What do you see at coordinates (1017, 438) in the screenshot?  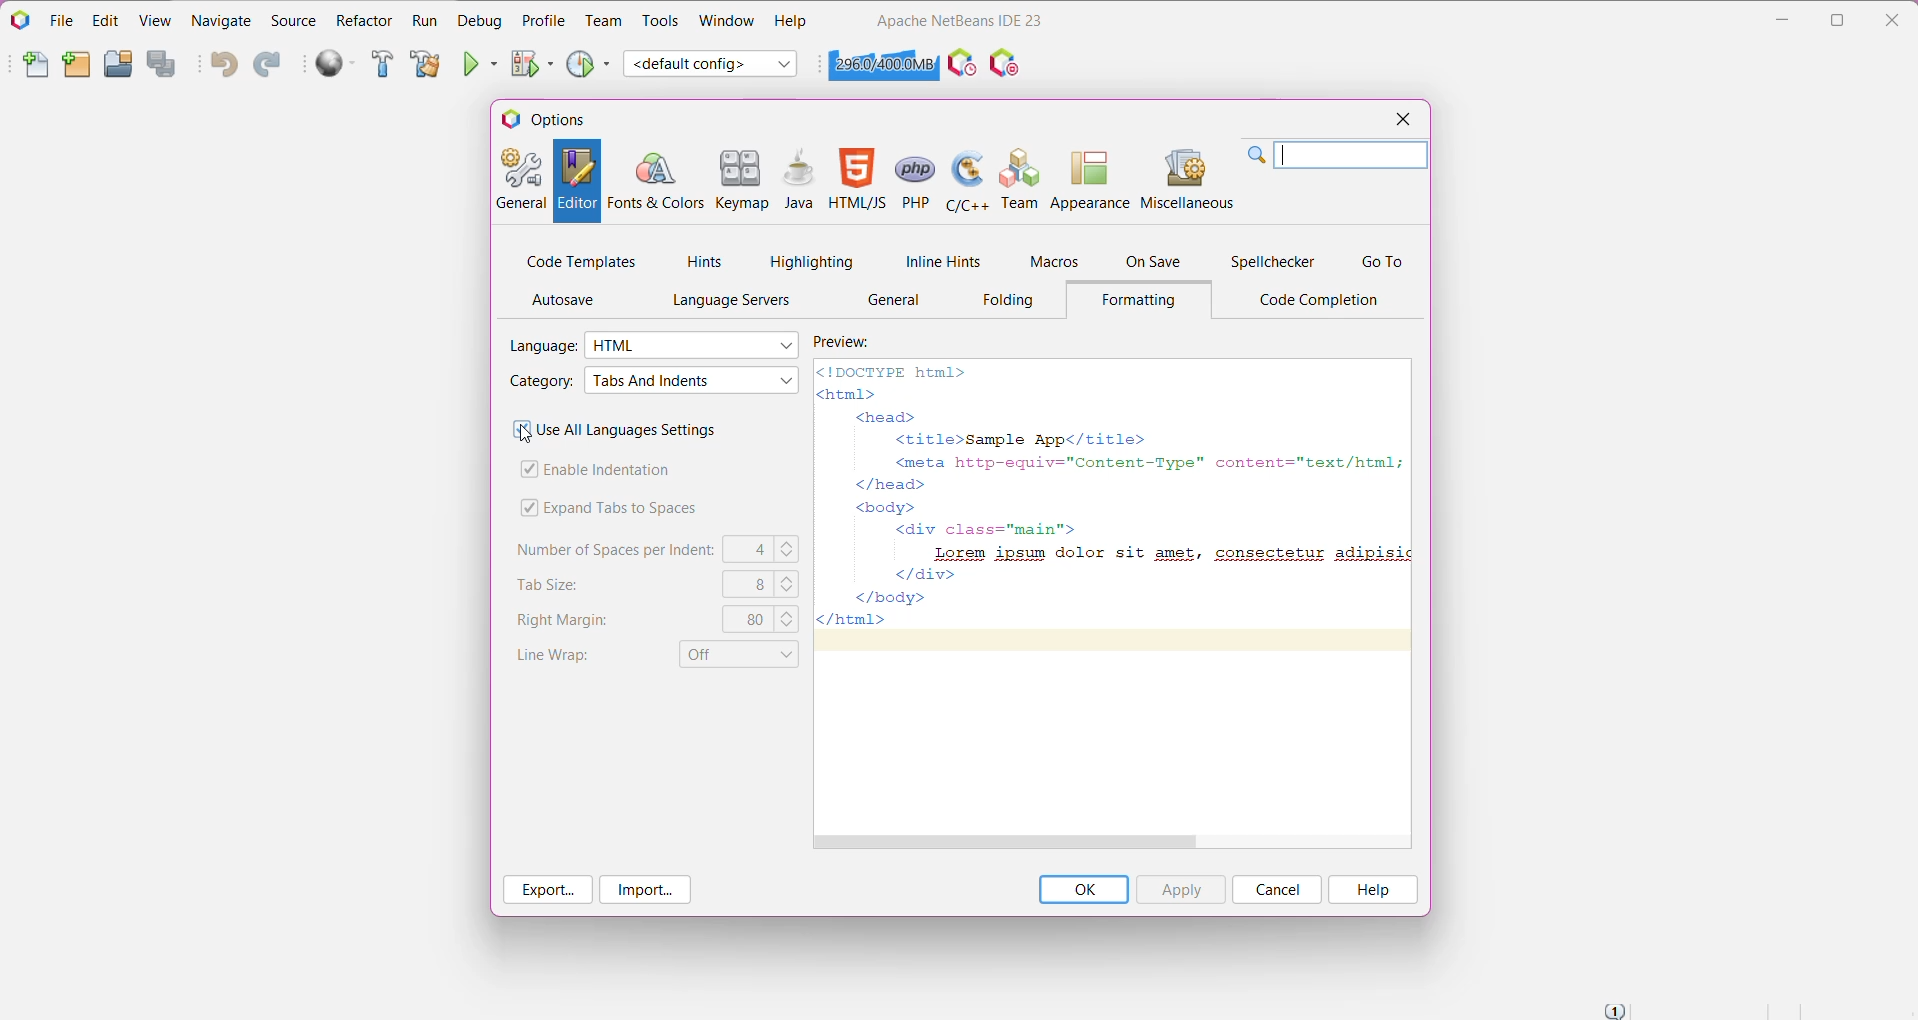 I see `<title>Sample App</title>` at bounding box center [1017, 438].